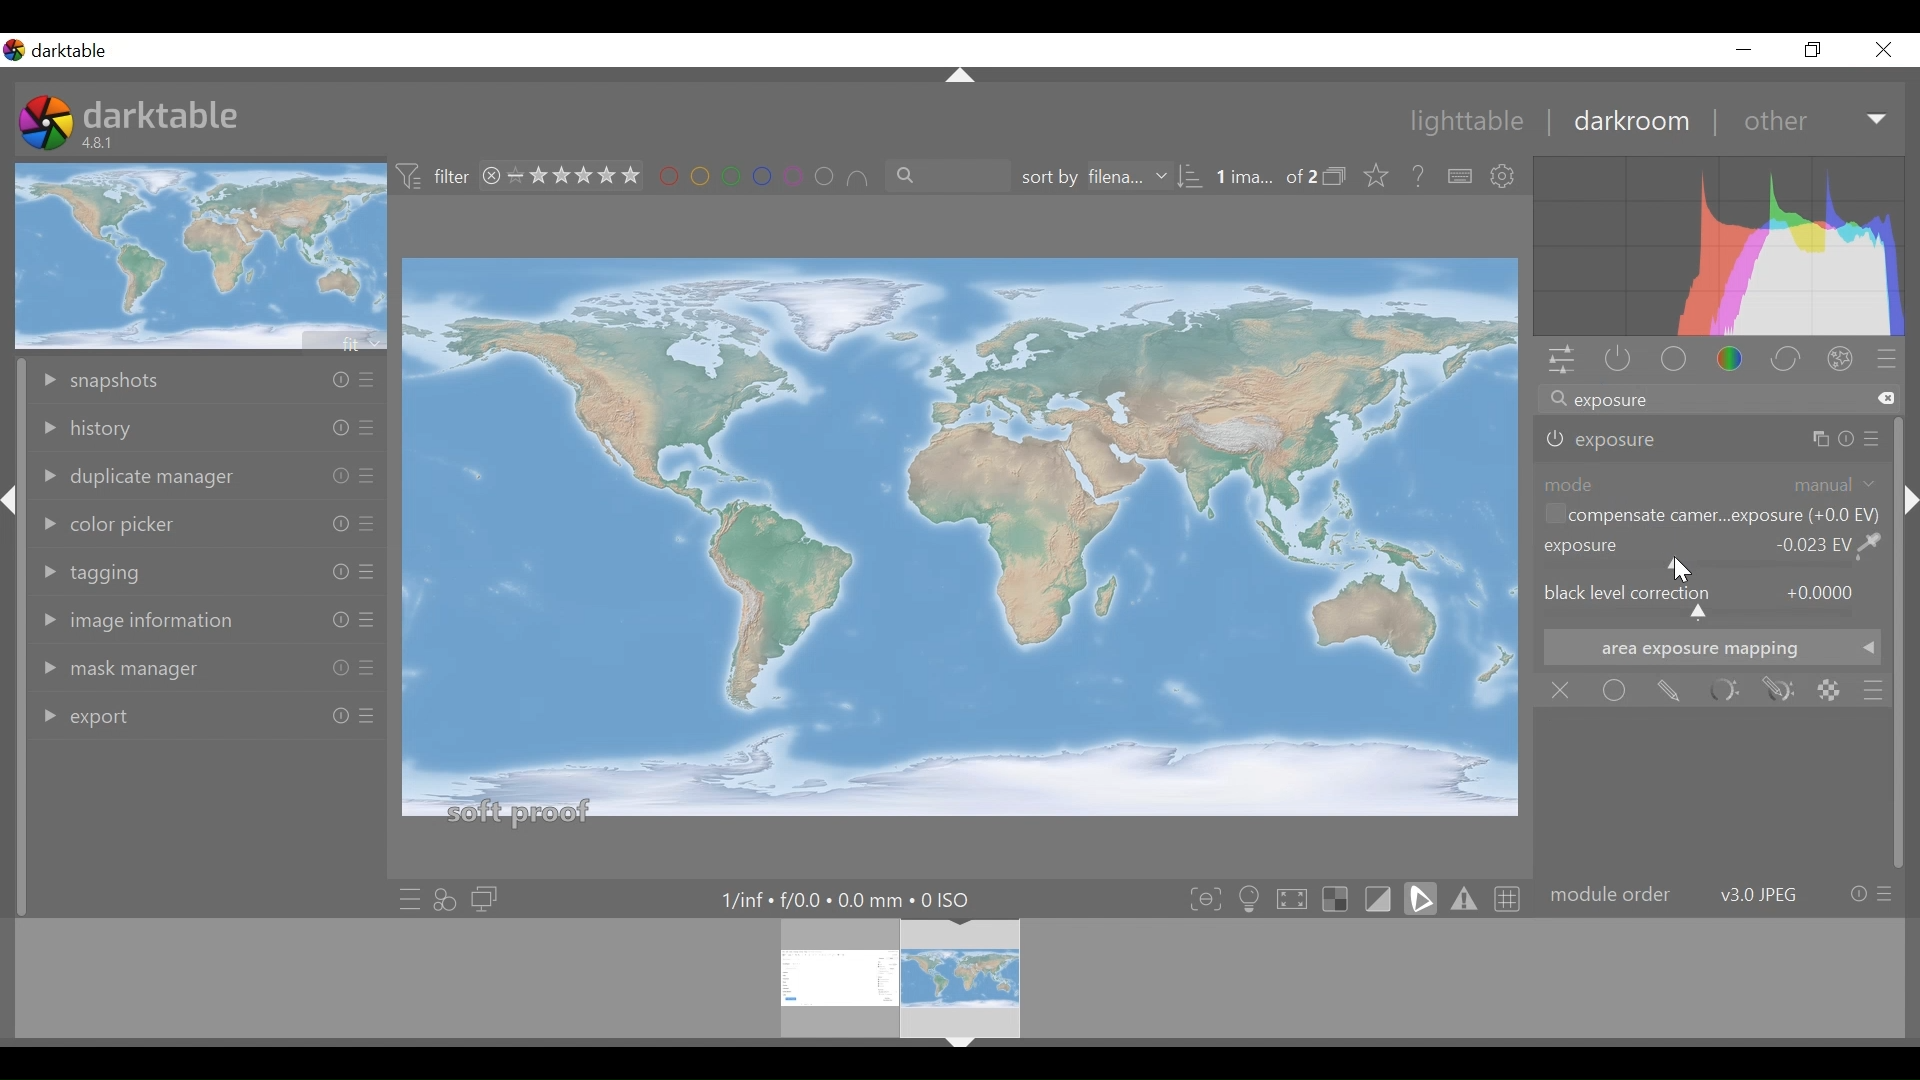 This screenshot has height=1080, width=1920. I want to click on area exposure mapping, so click(1711, 647).